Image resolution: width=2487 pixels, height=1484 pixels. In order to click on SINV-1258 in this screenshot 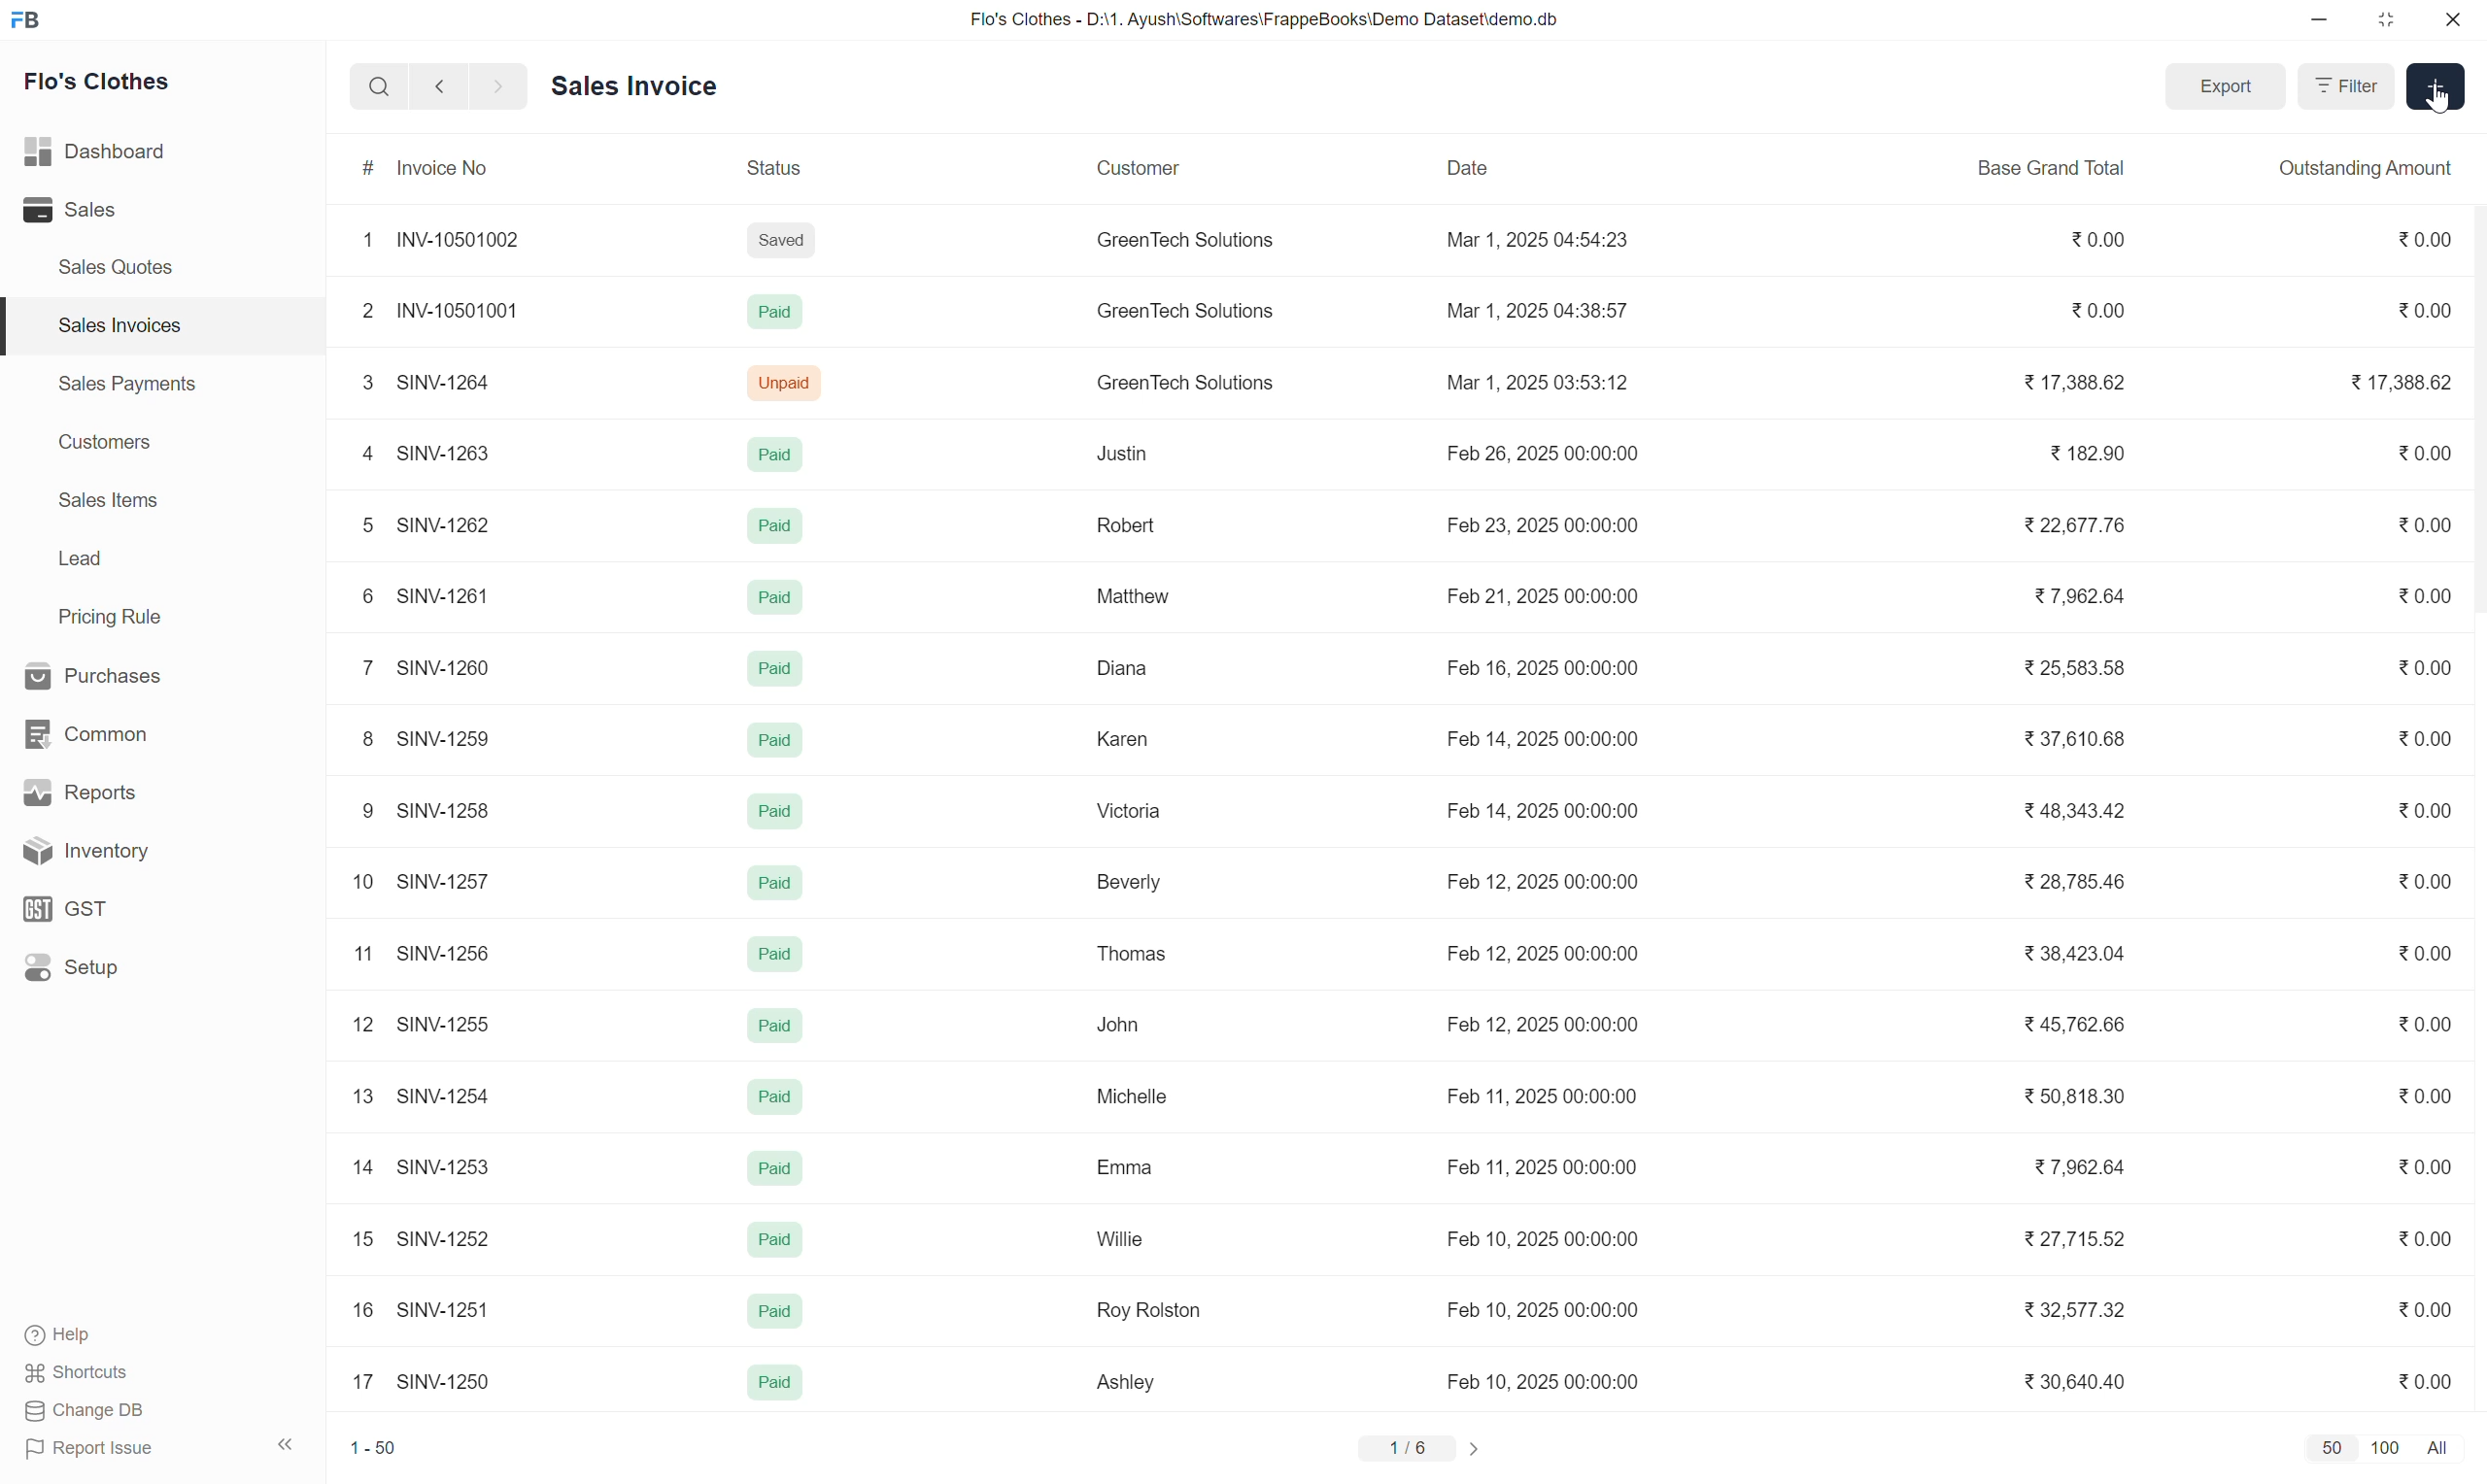, I will do `click(441, 809)`.